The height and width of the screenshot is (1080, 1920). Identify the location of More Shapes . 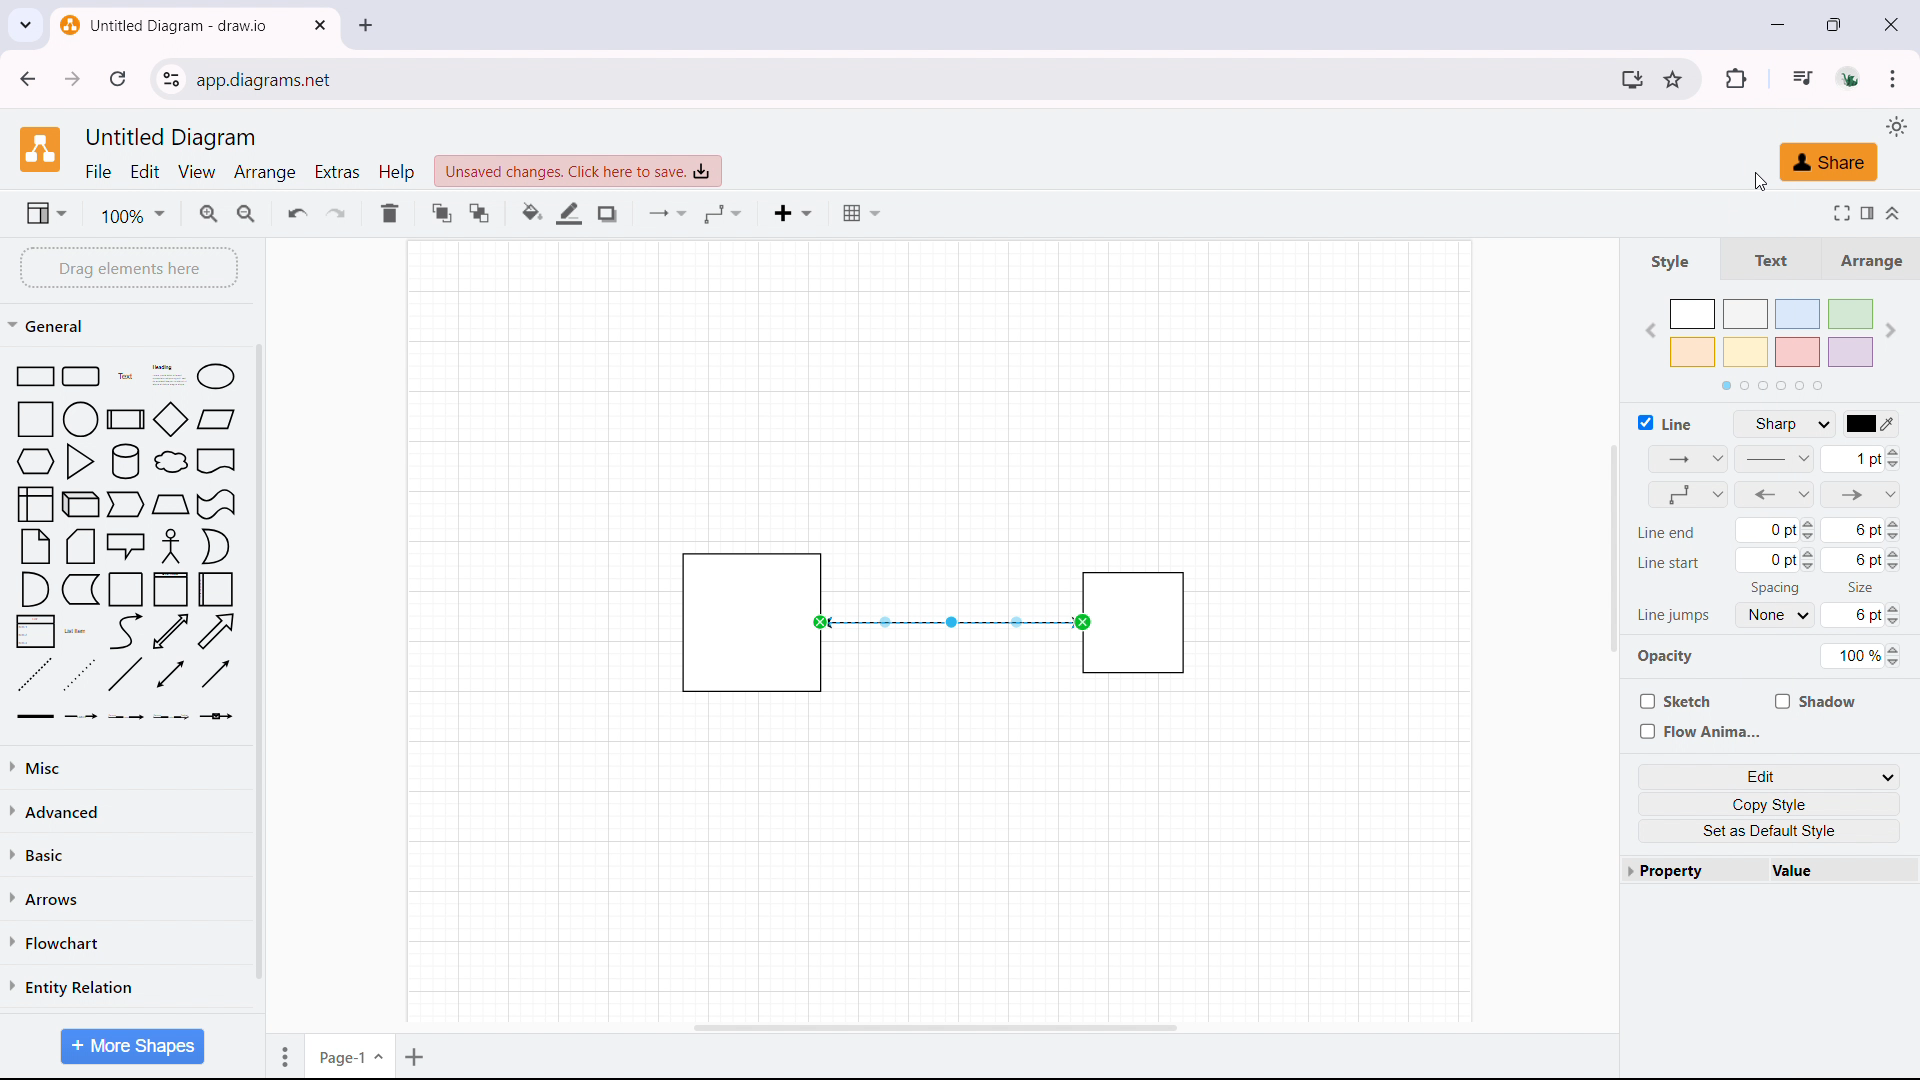
(130, 1044).